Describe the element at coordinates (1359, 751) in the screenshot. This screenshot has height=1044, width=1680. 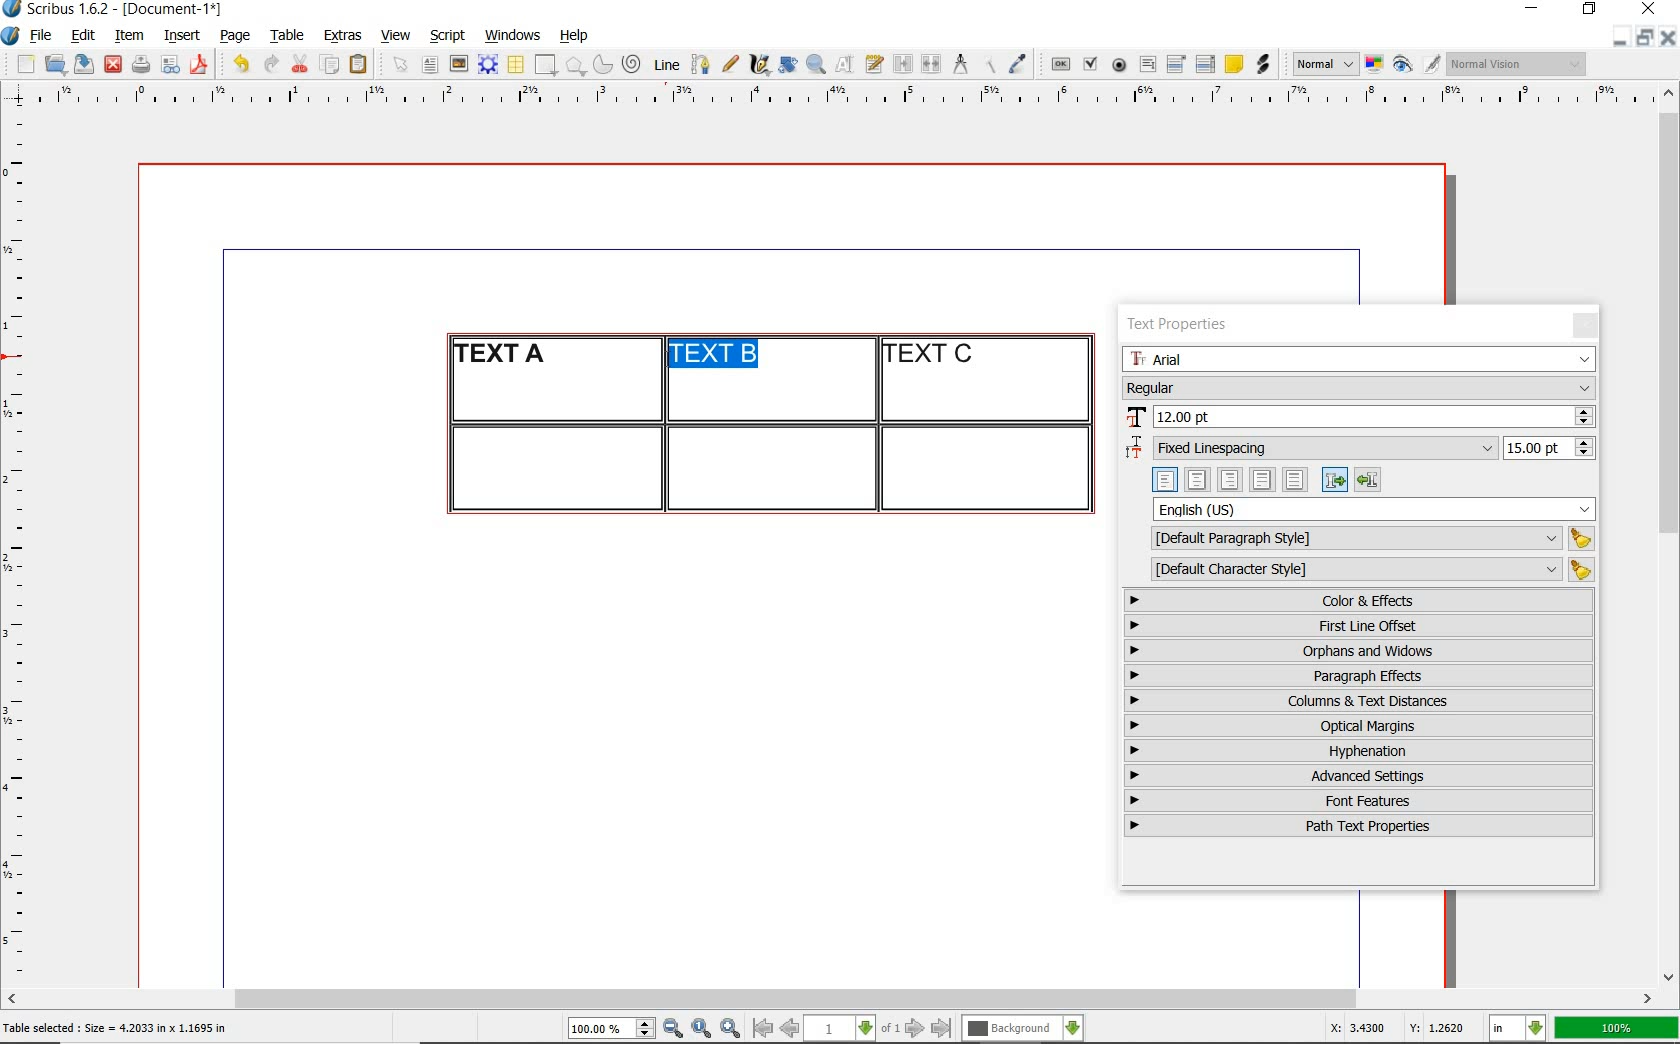
I see `hyphenation` at that location.